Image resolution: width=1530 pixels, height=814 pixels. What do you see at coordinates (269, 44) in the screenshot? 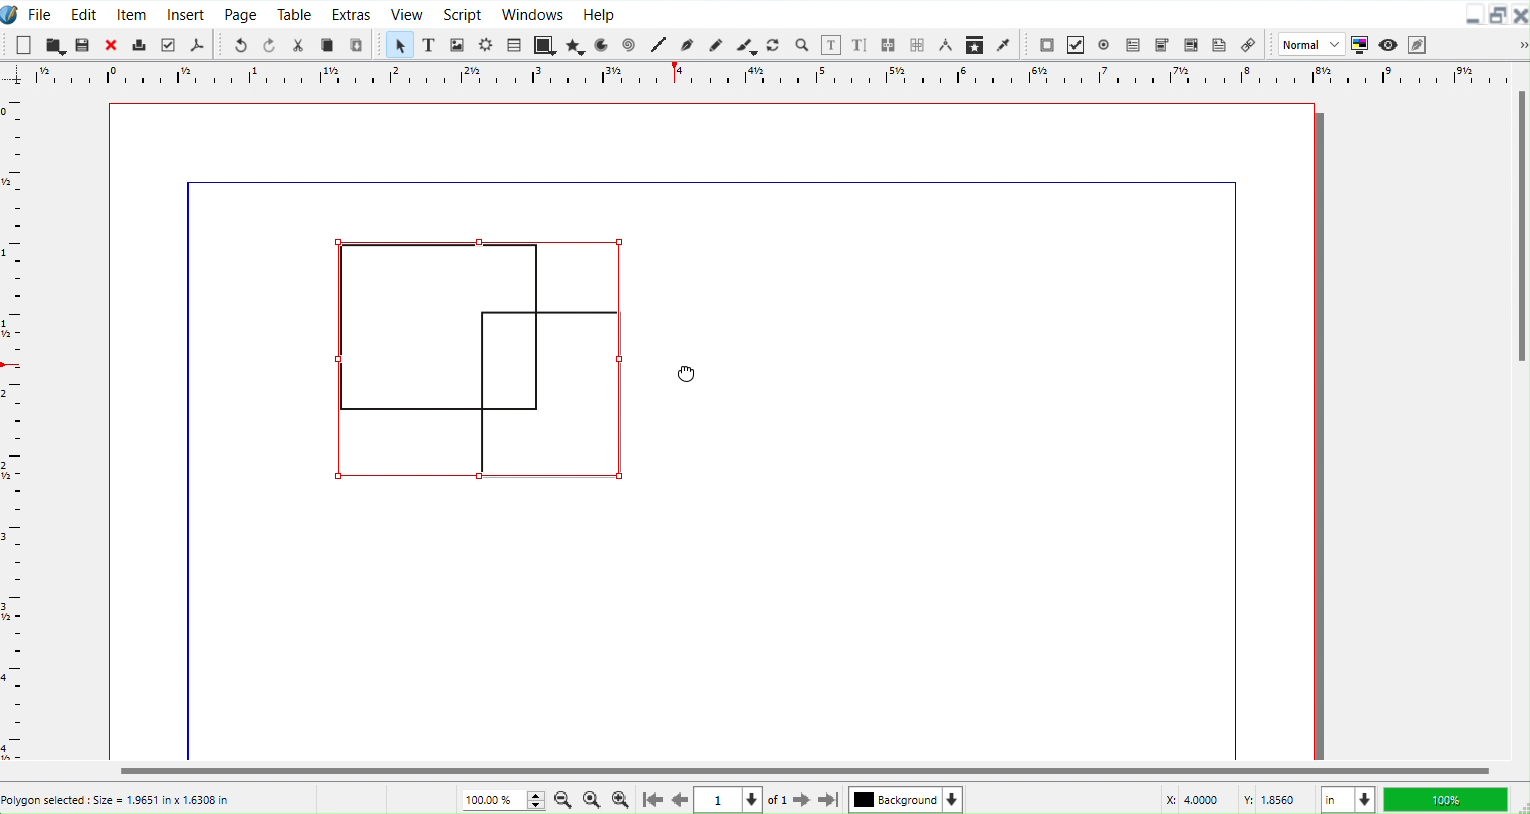
I see `Redo` at bounding box center [269, 44].